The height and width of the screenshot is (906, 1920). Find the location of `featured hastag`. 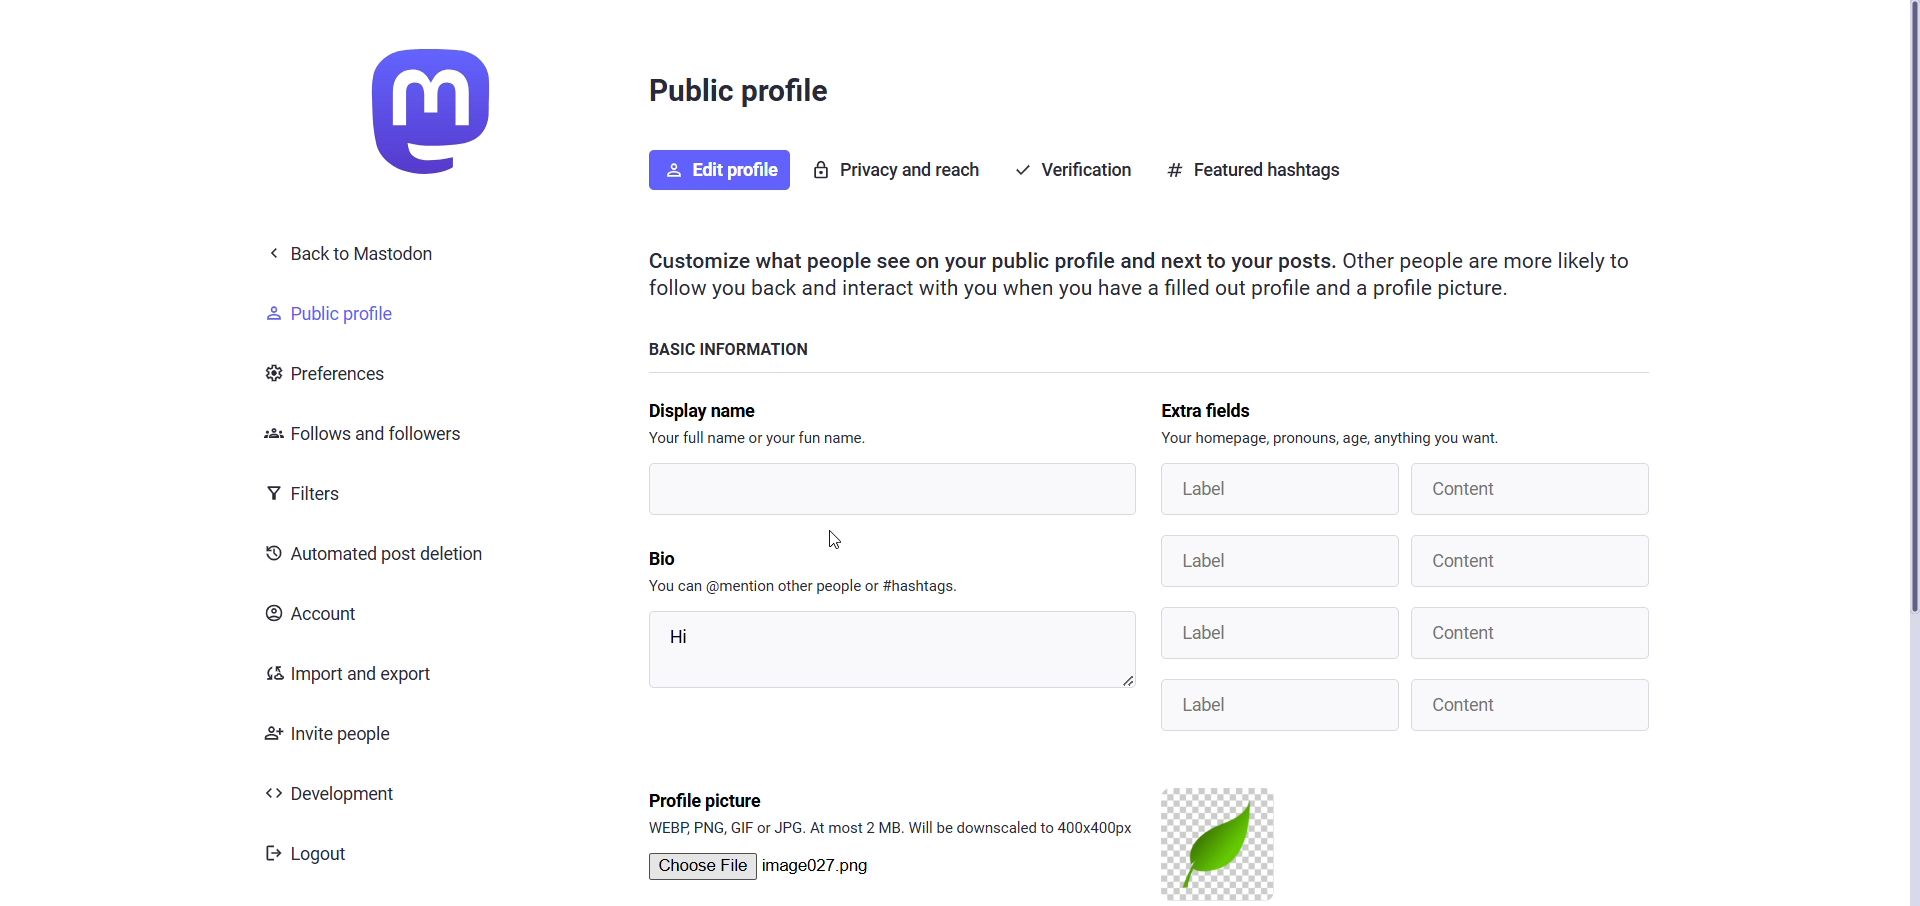

featured hastag is located at coordinates (1256, 168).